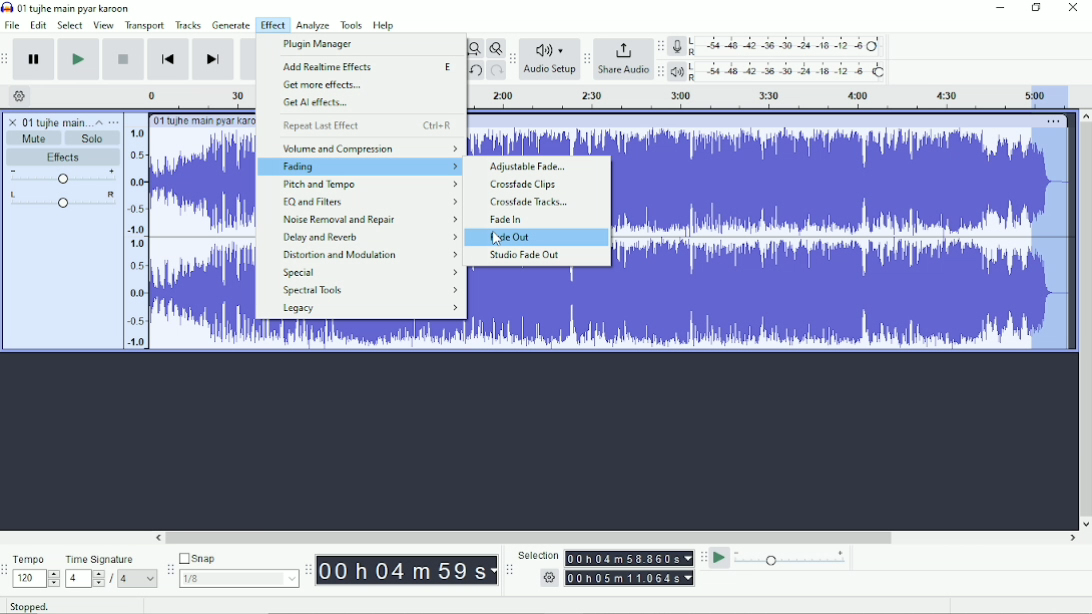  What do you see at coordinates (112, 579) in the screenshot?
I see `/` at bounding box center [112, 579].